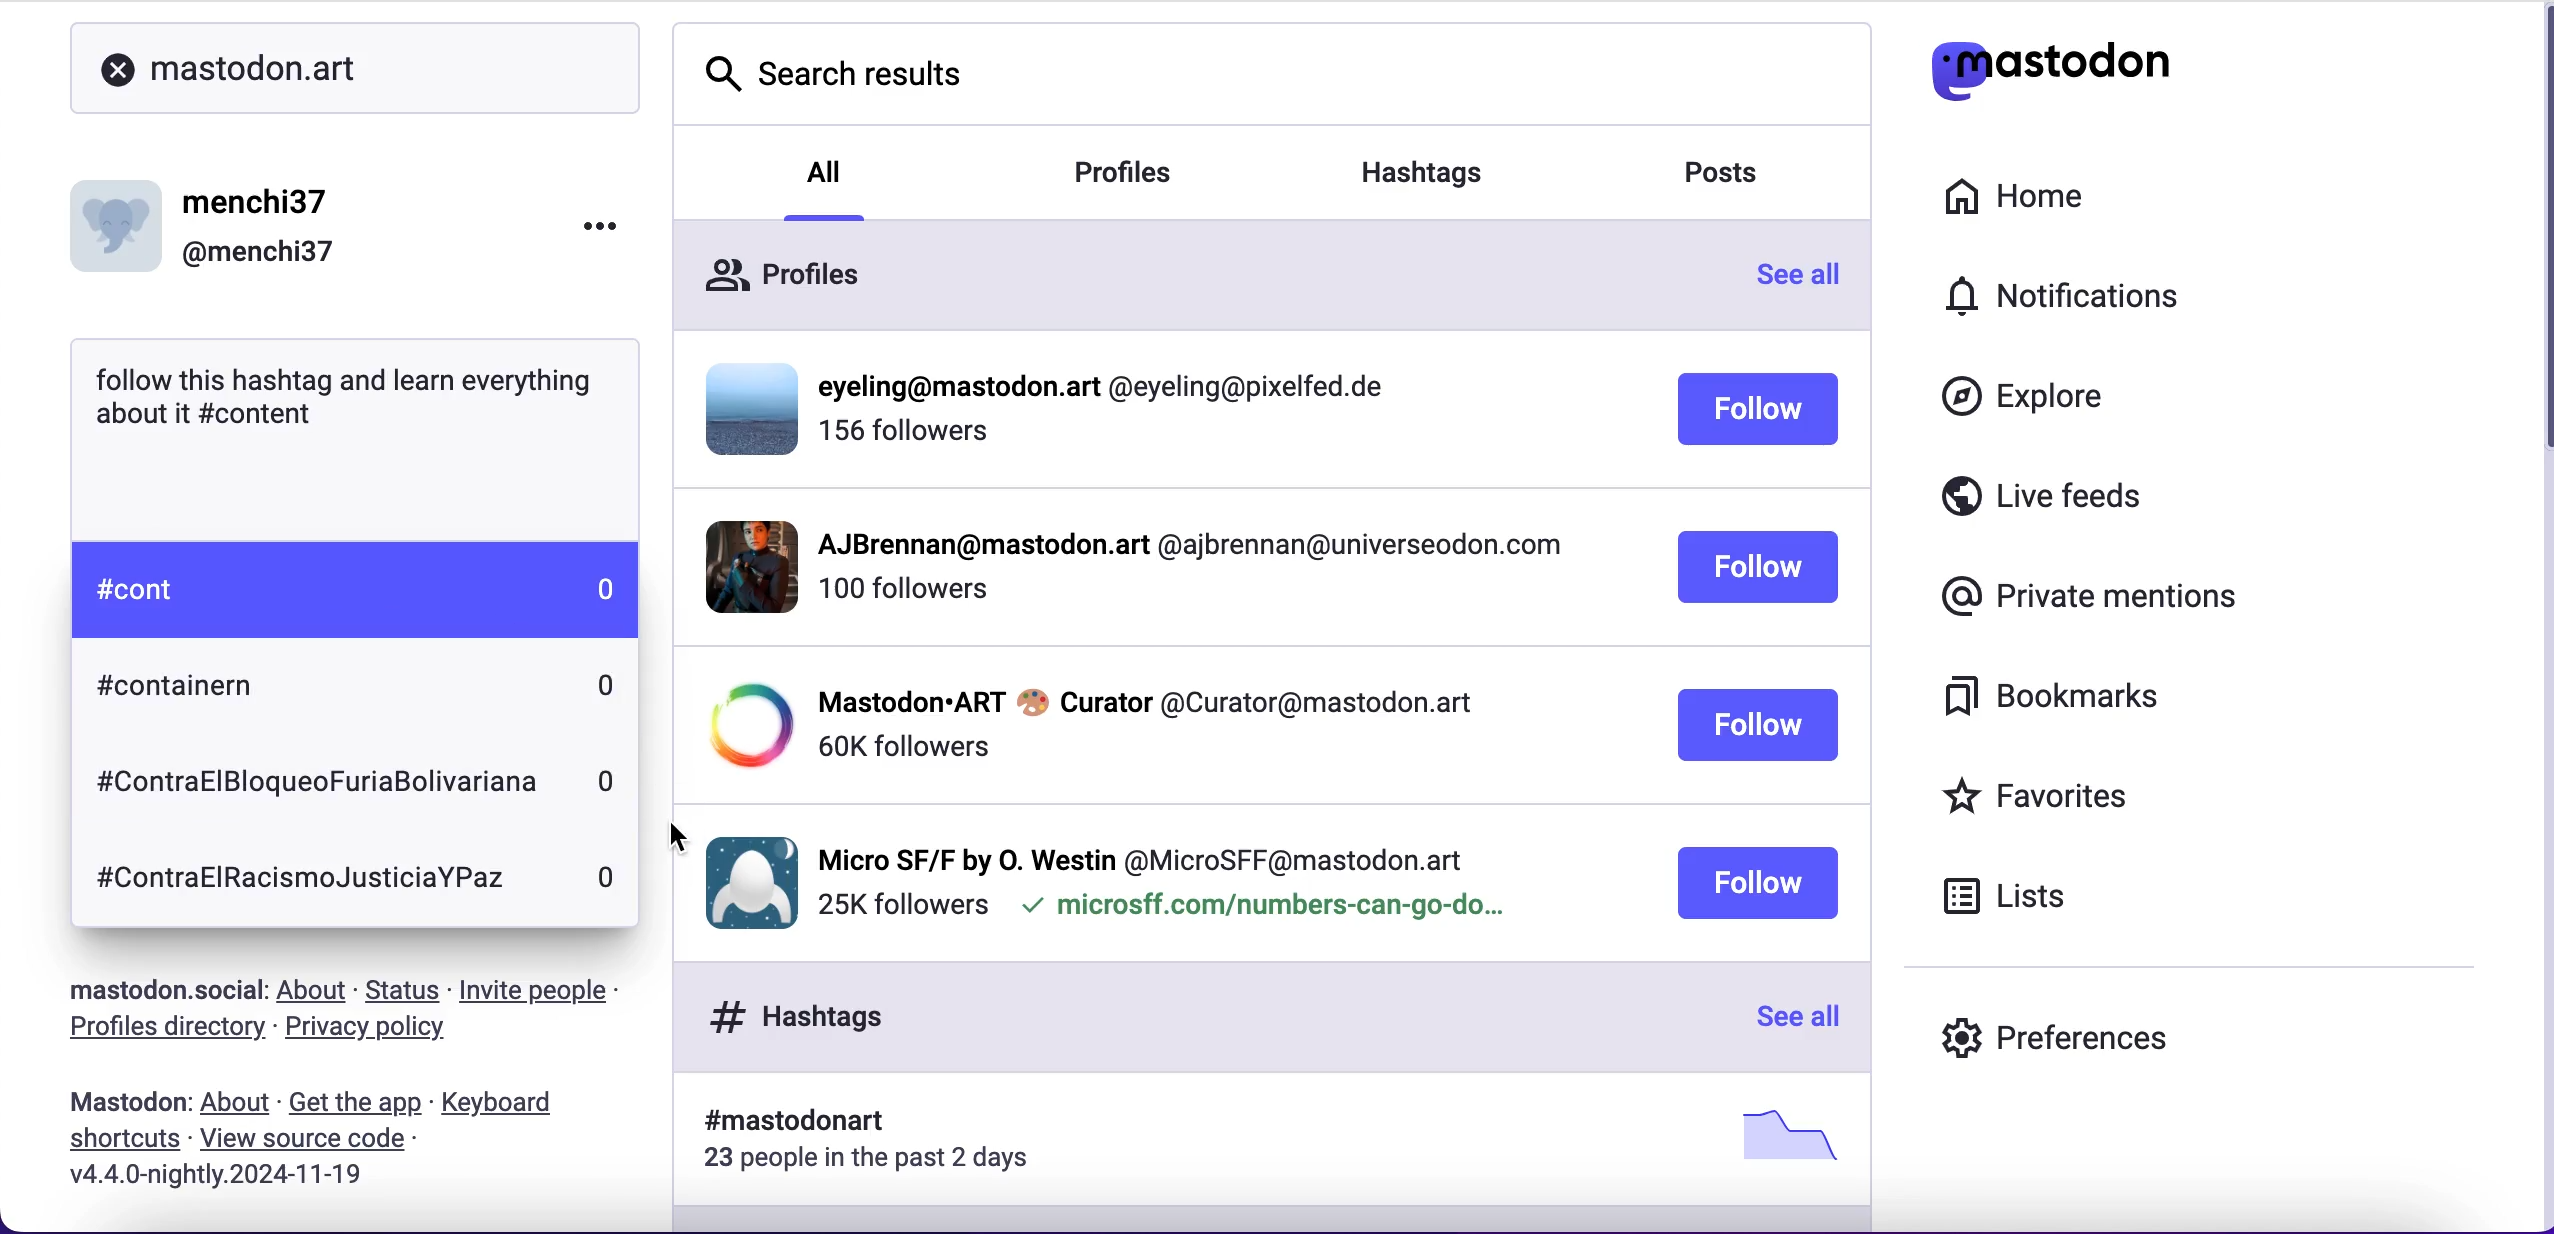 The width and height of the screenshot is (2554, 1234). What do you see at coordinates (1260, 910) in the screenshot?
I see `microsff` at bounding box center [1260, 910].